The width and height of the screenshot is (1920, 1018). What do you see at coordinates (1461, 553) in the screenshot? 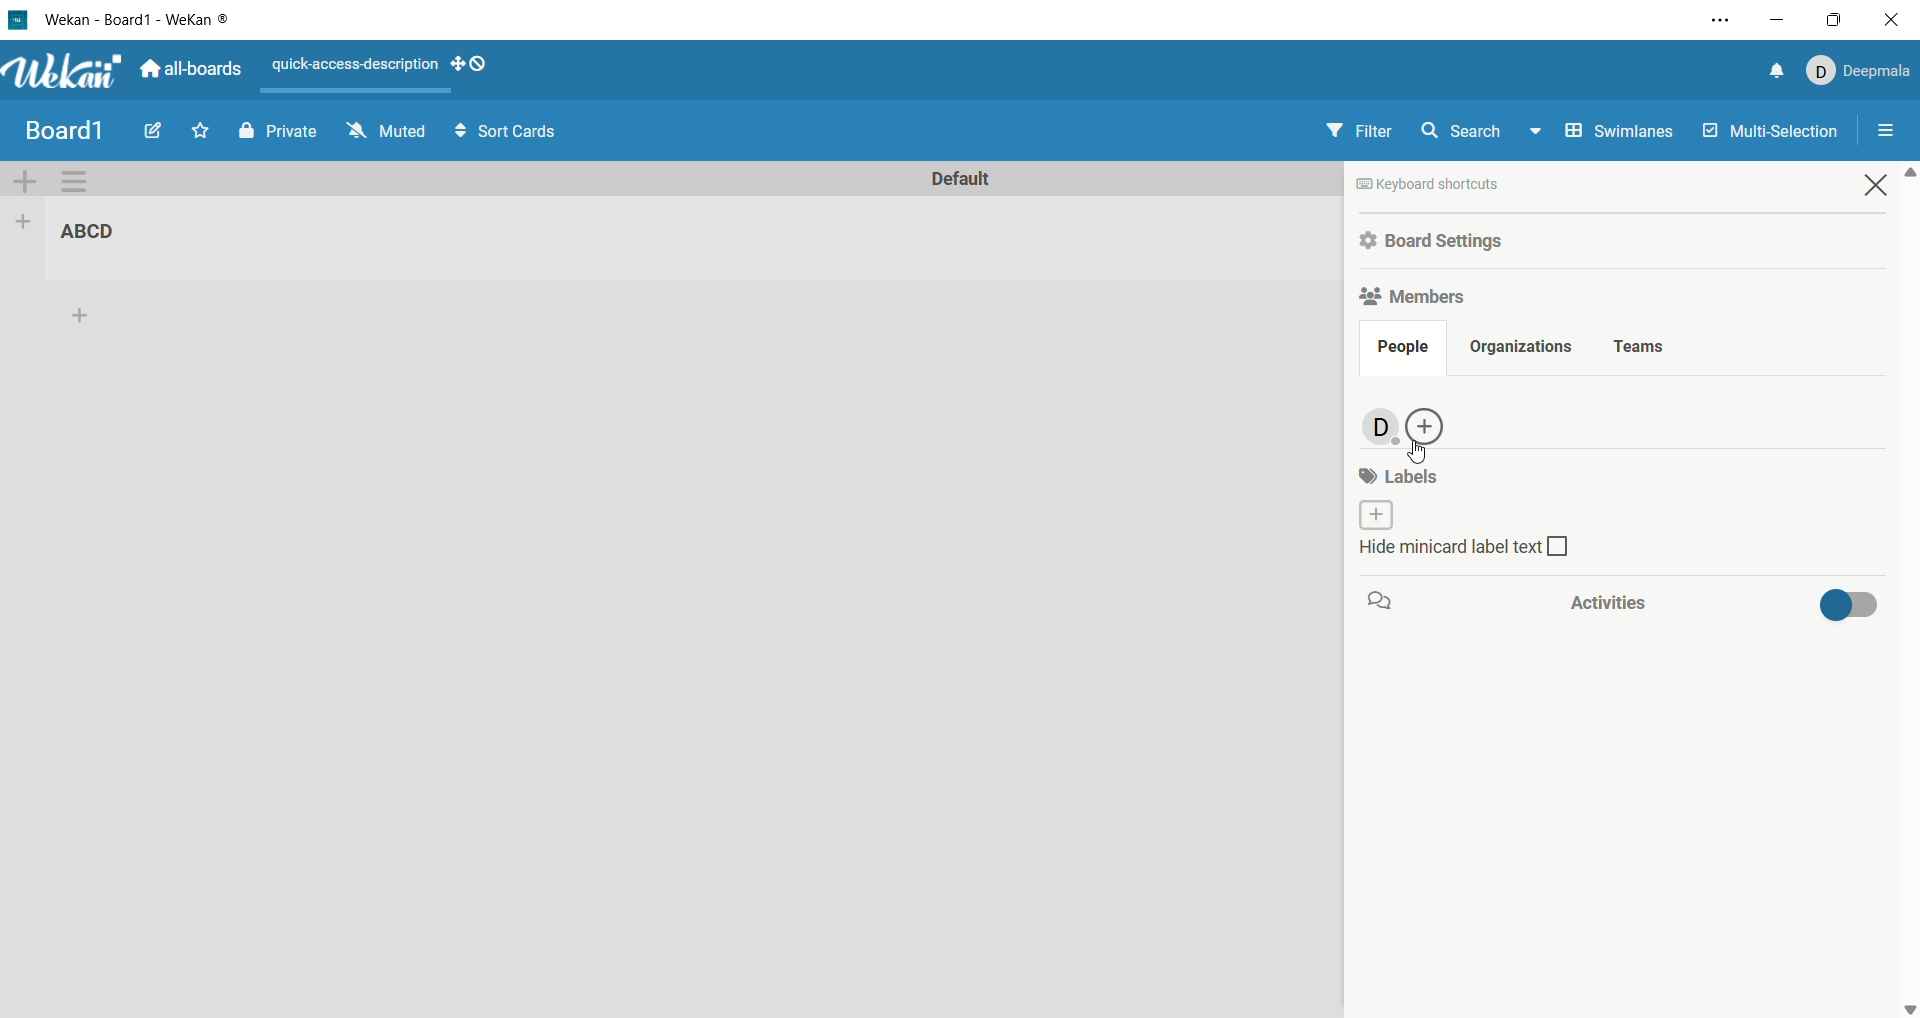
I see `hide minicard label` at bounding box center [1461, 553].